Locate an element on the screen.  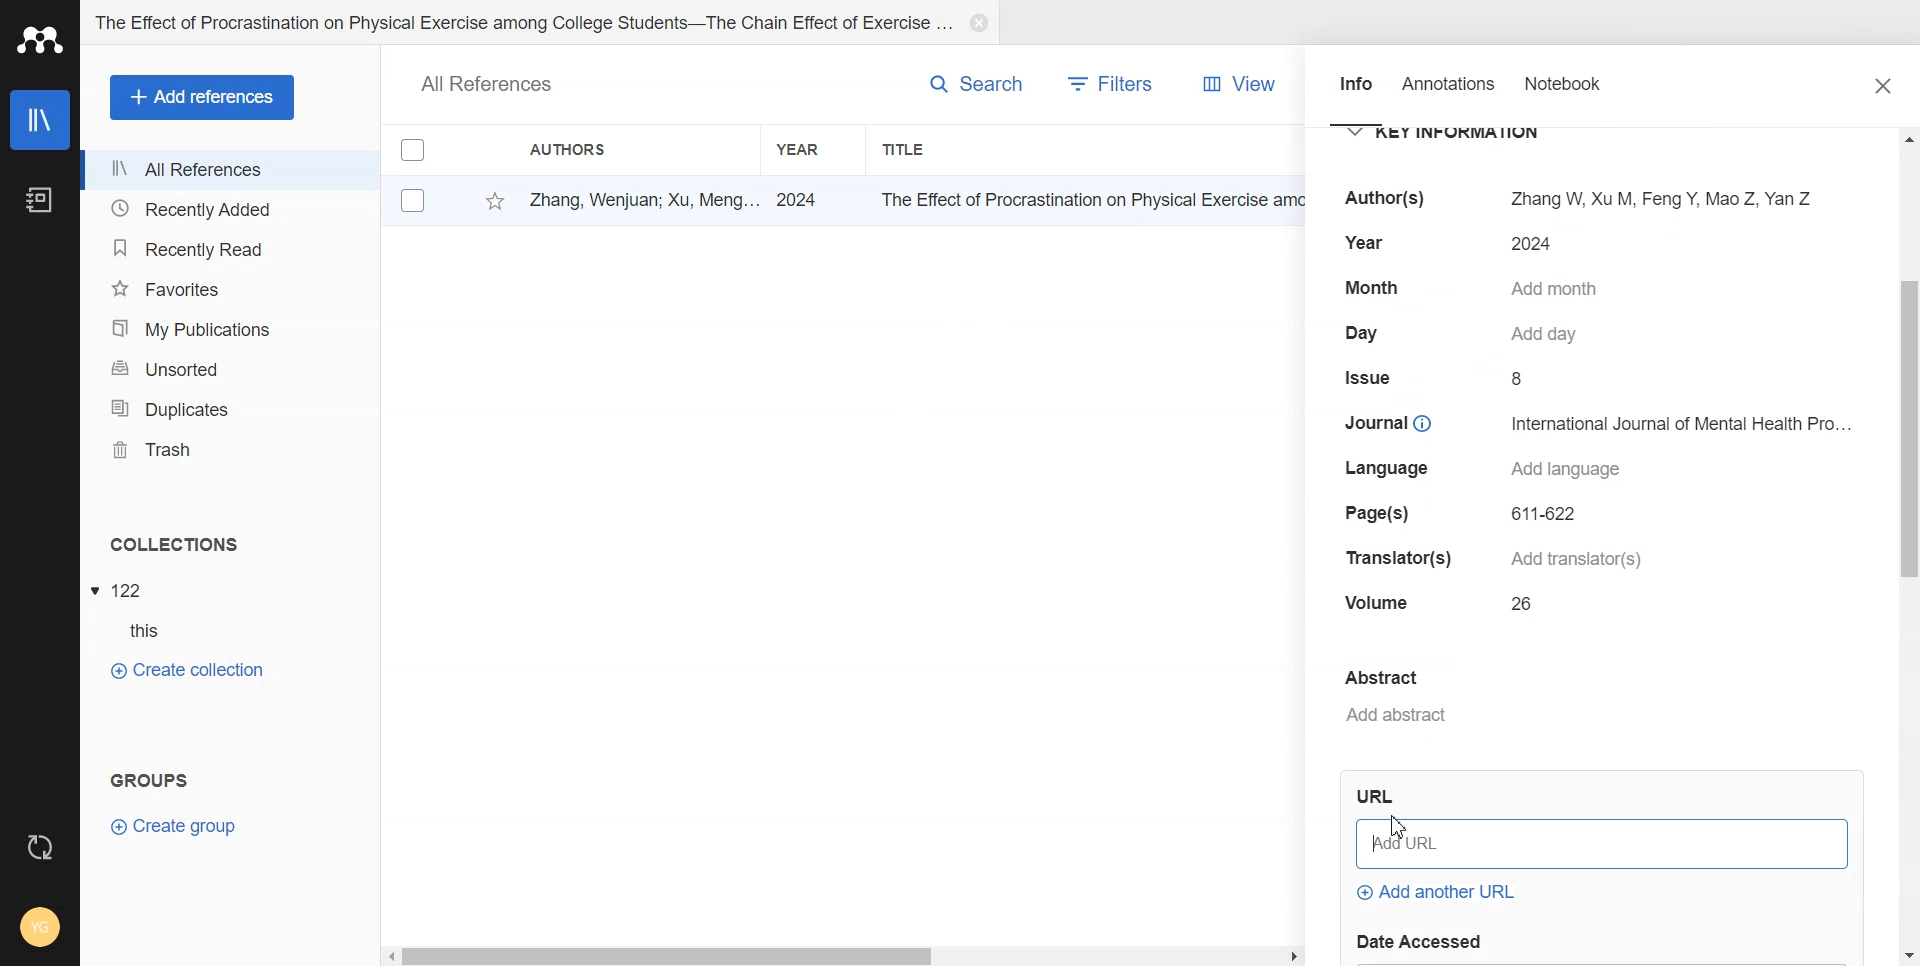
Favorite is located at coordinates (488, 201).